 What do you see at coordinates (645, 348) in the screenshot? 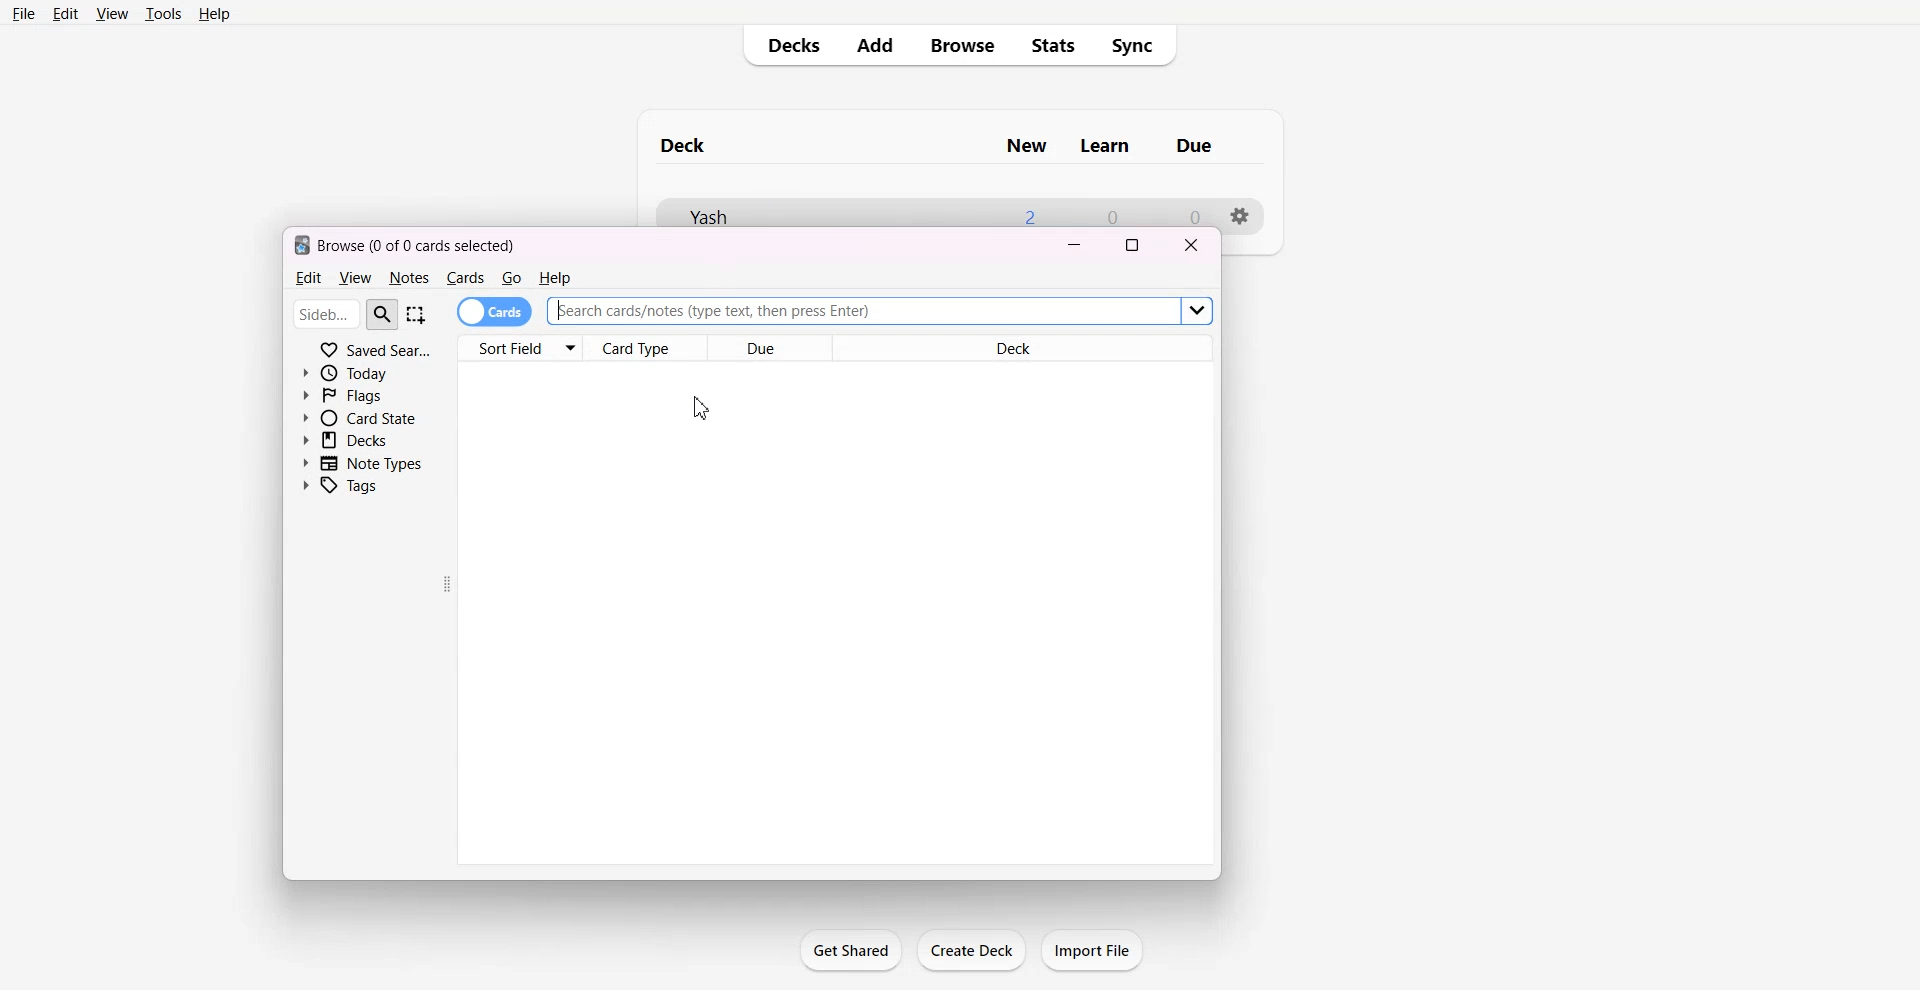
I see `Card Type` at bounding box center [645, 348].